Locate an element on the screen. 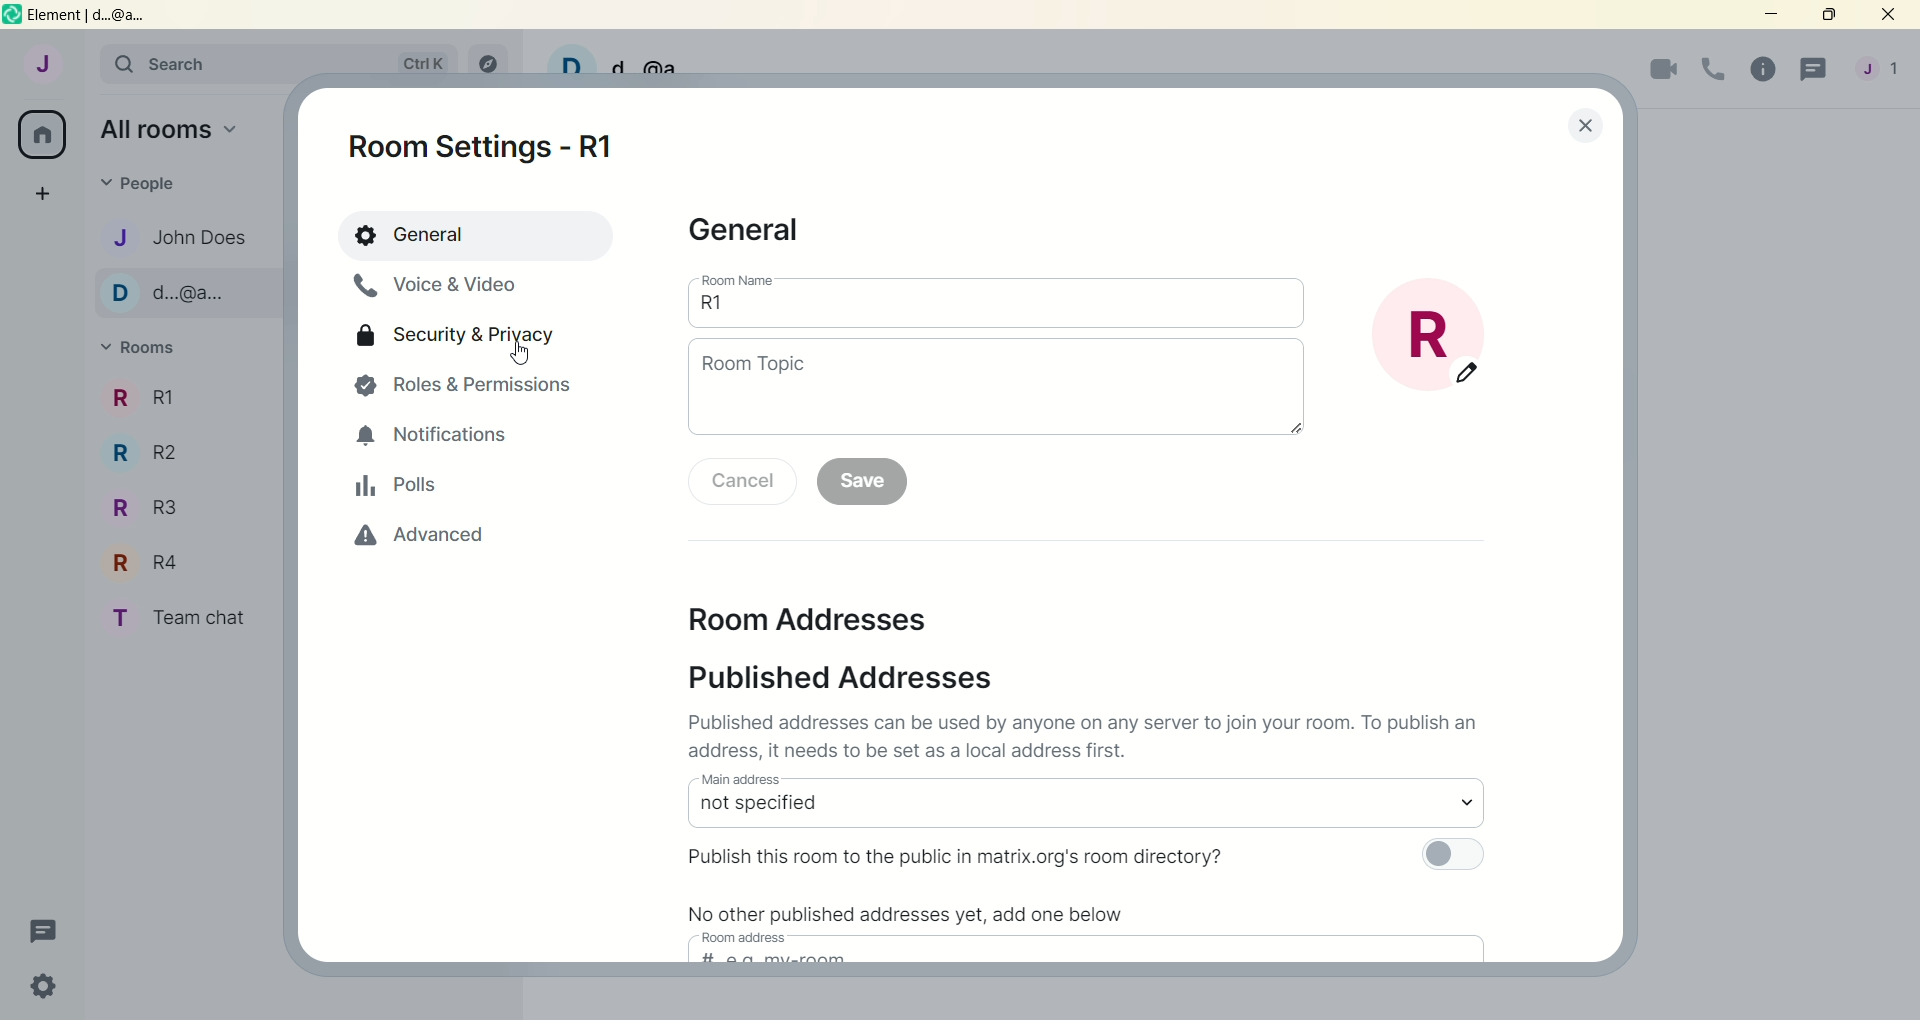  close is located at coordinates (1565, 128).